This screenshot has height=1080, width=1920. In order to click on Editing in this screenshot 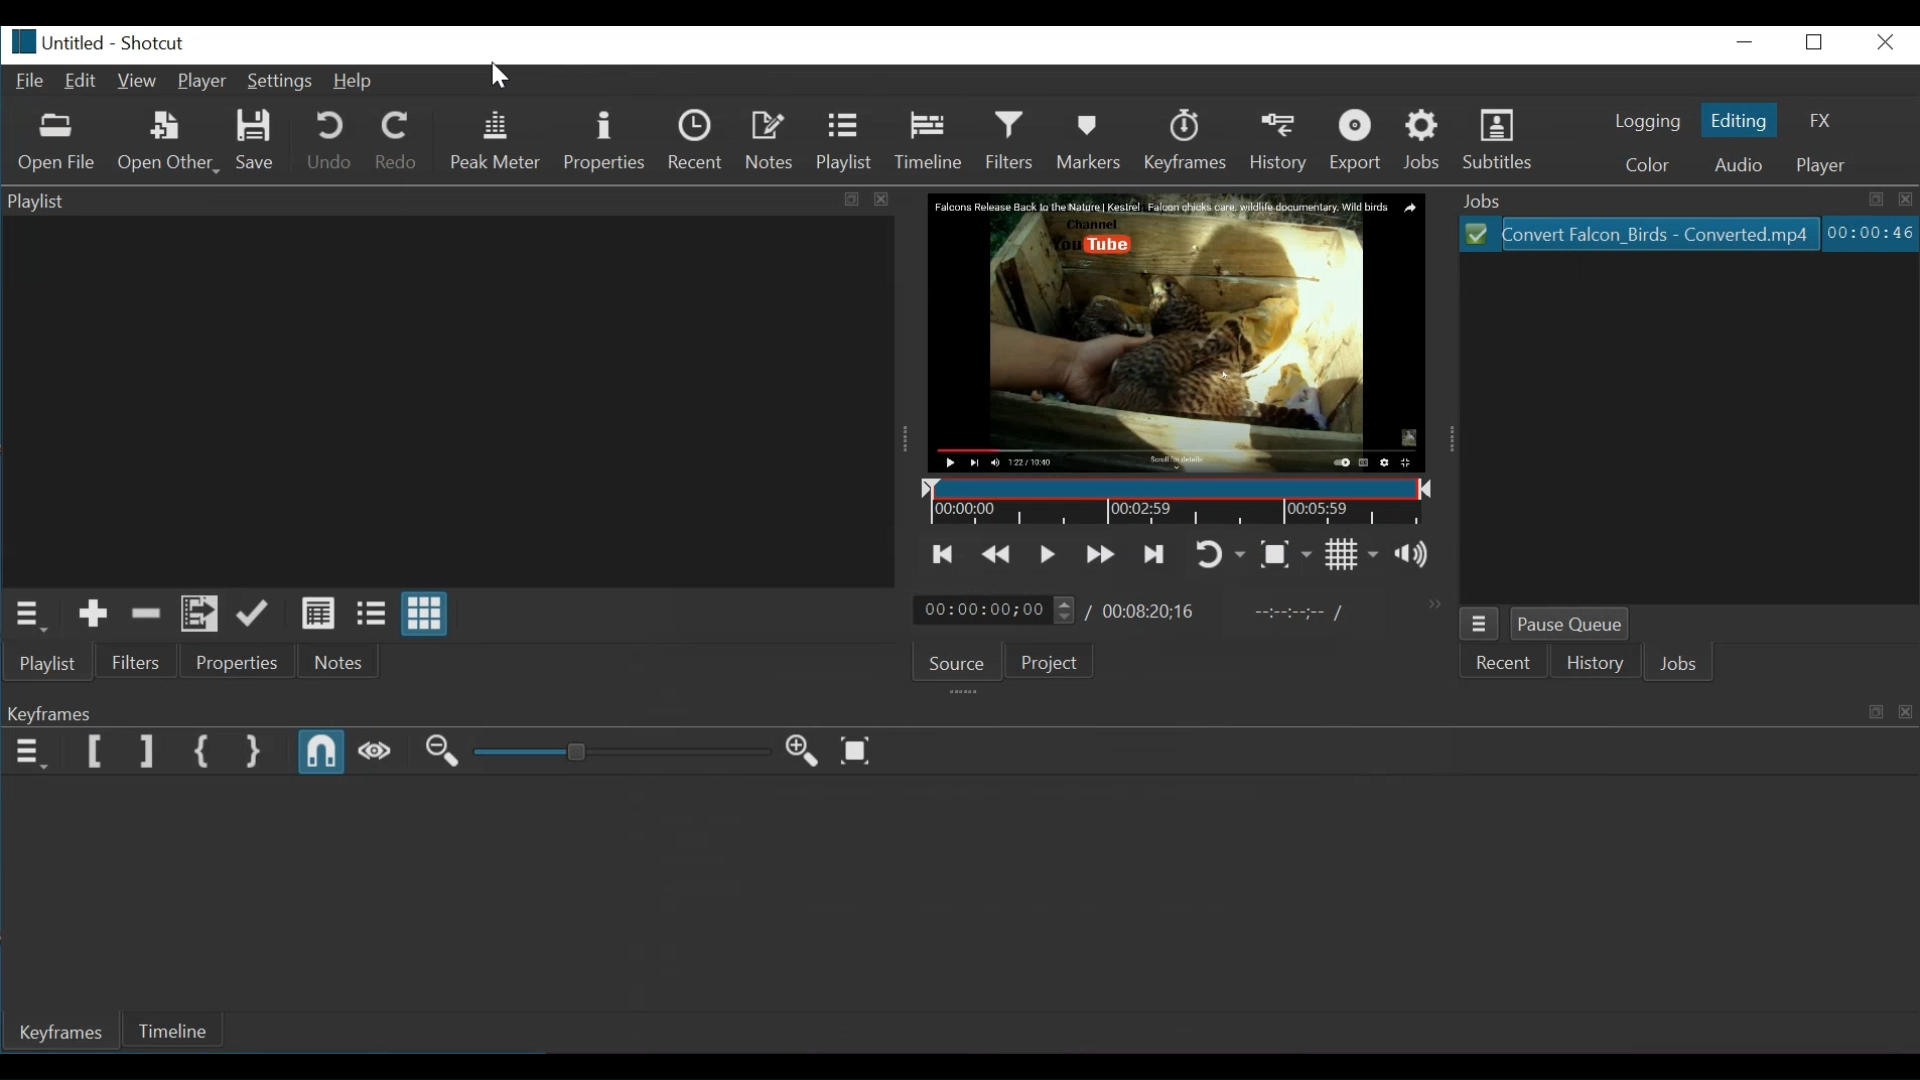, I will do `click(1735, 120)`.